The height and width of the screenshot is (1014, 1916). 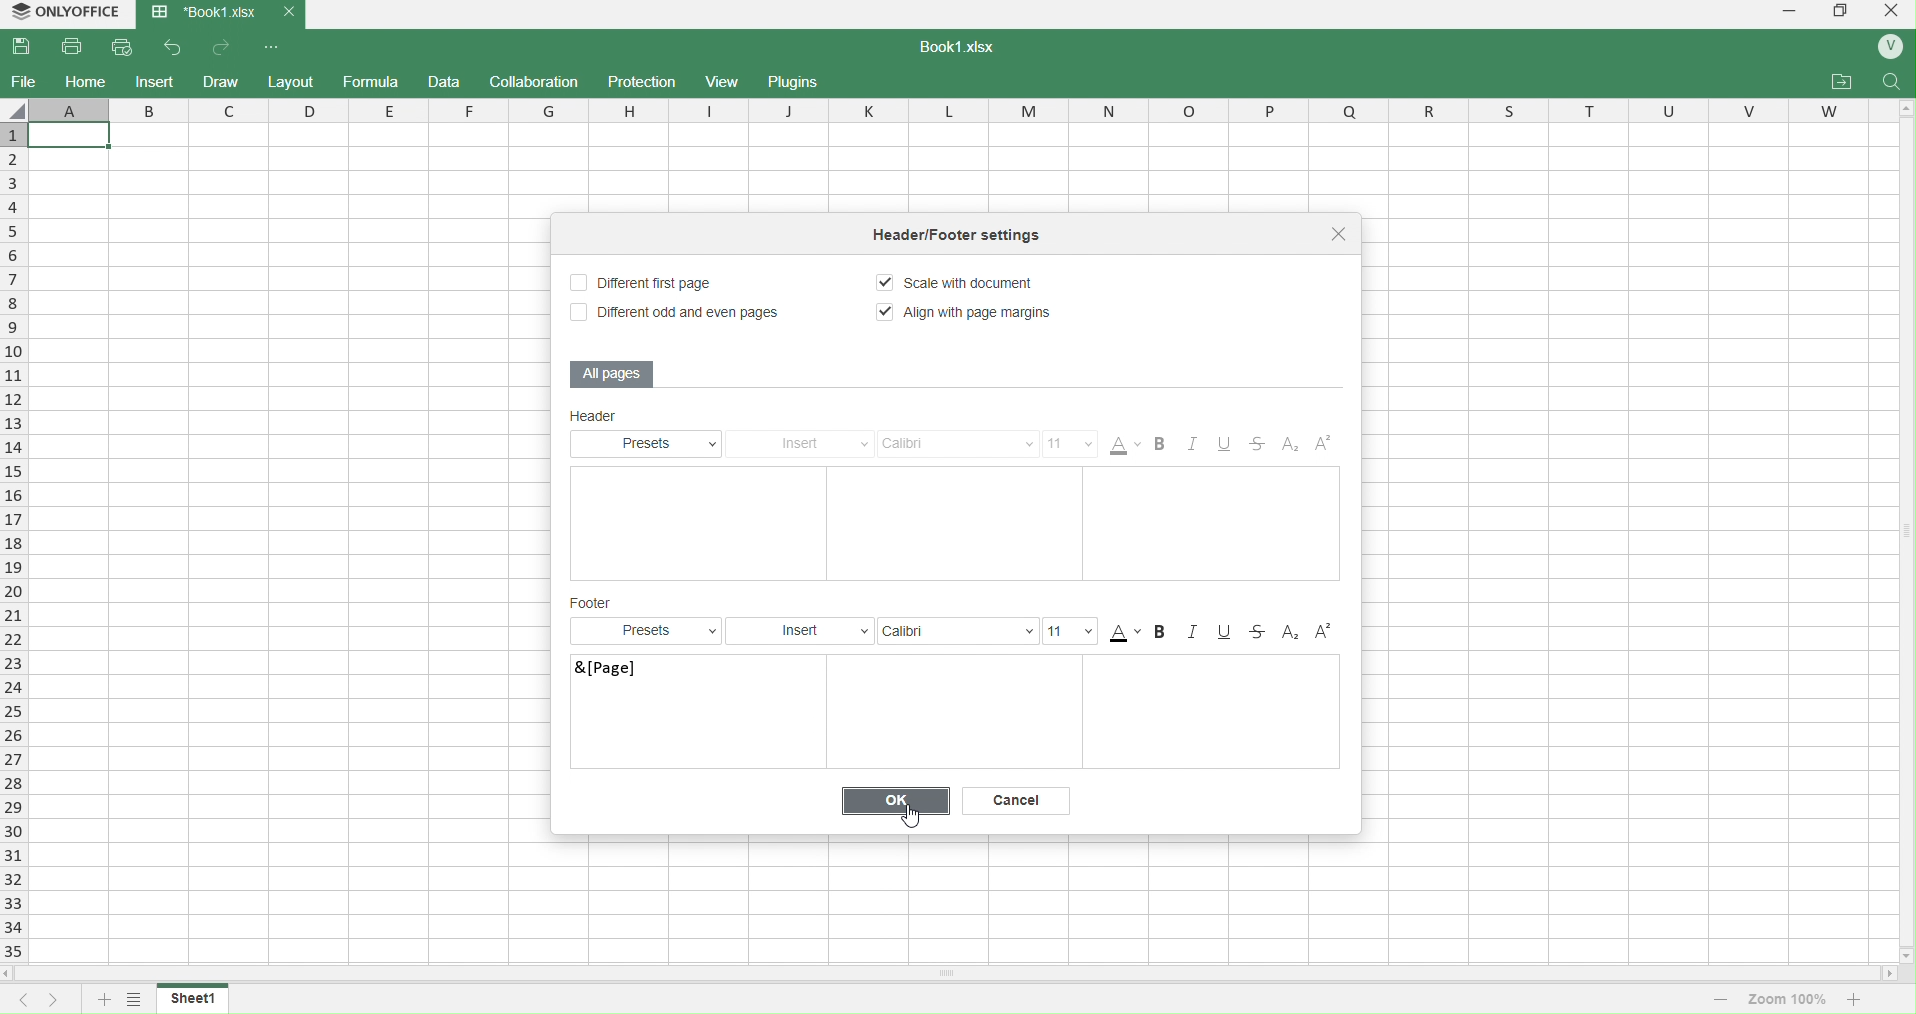 What do you see at coordinates (898, 800) in the screenshot?
I see `Ok` at bounding box center [898, 800].